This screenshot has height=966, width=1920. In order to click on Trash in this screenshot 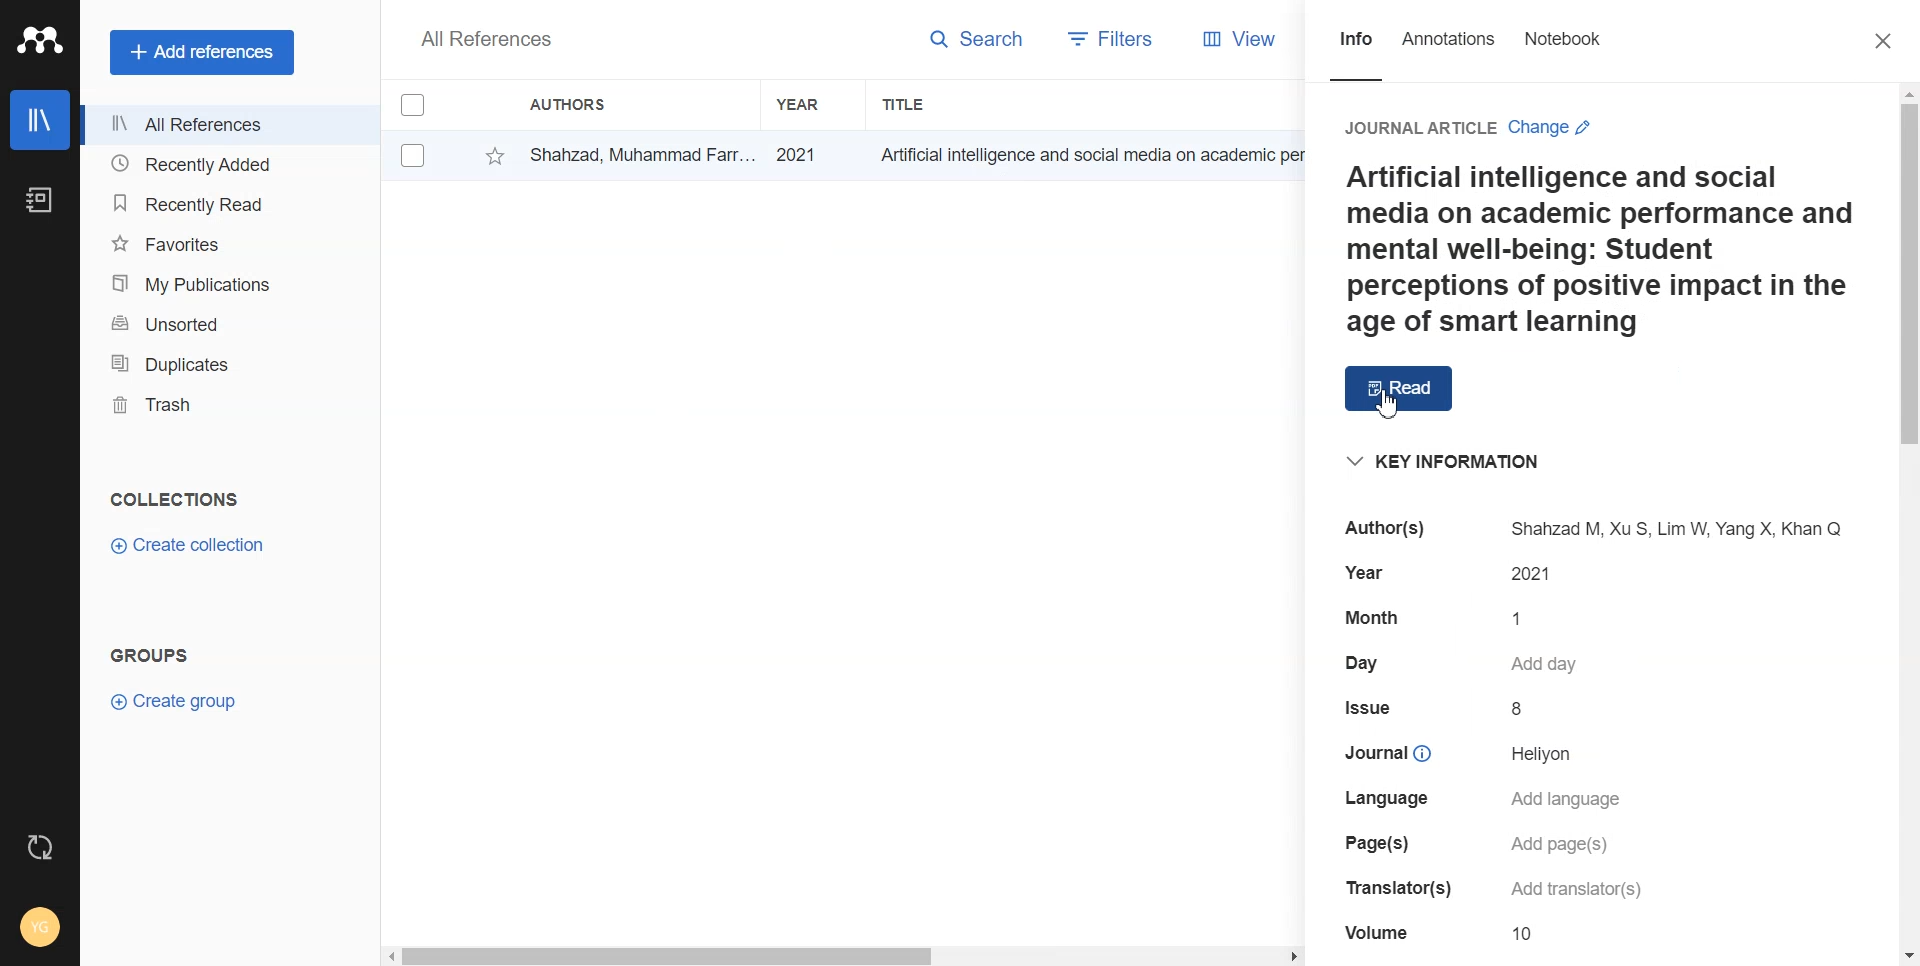, I will do `click(227, 407)`.